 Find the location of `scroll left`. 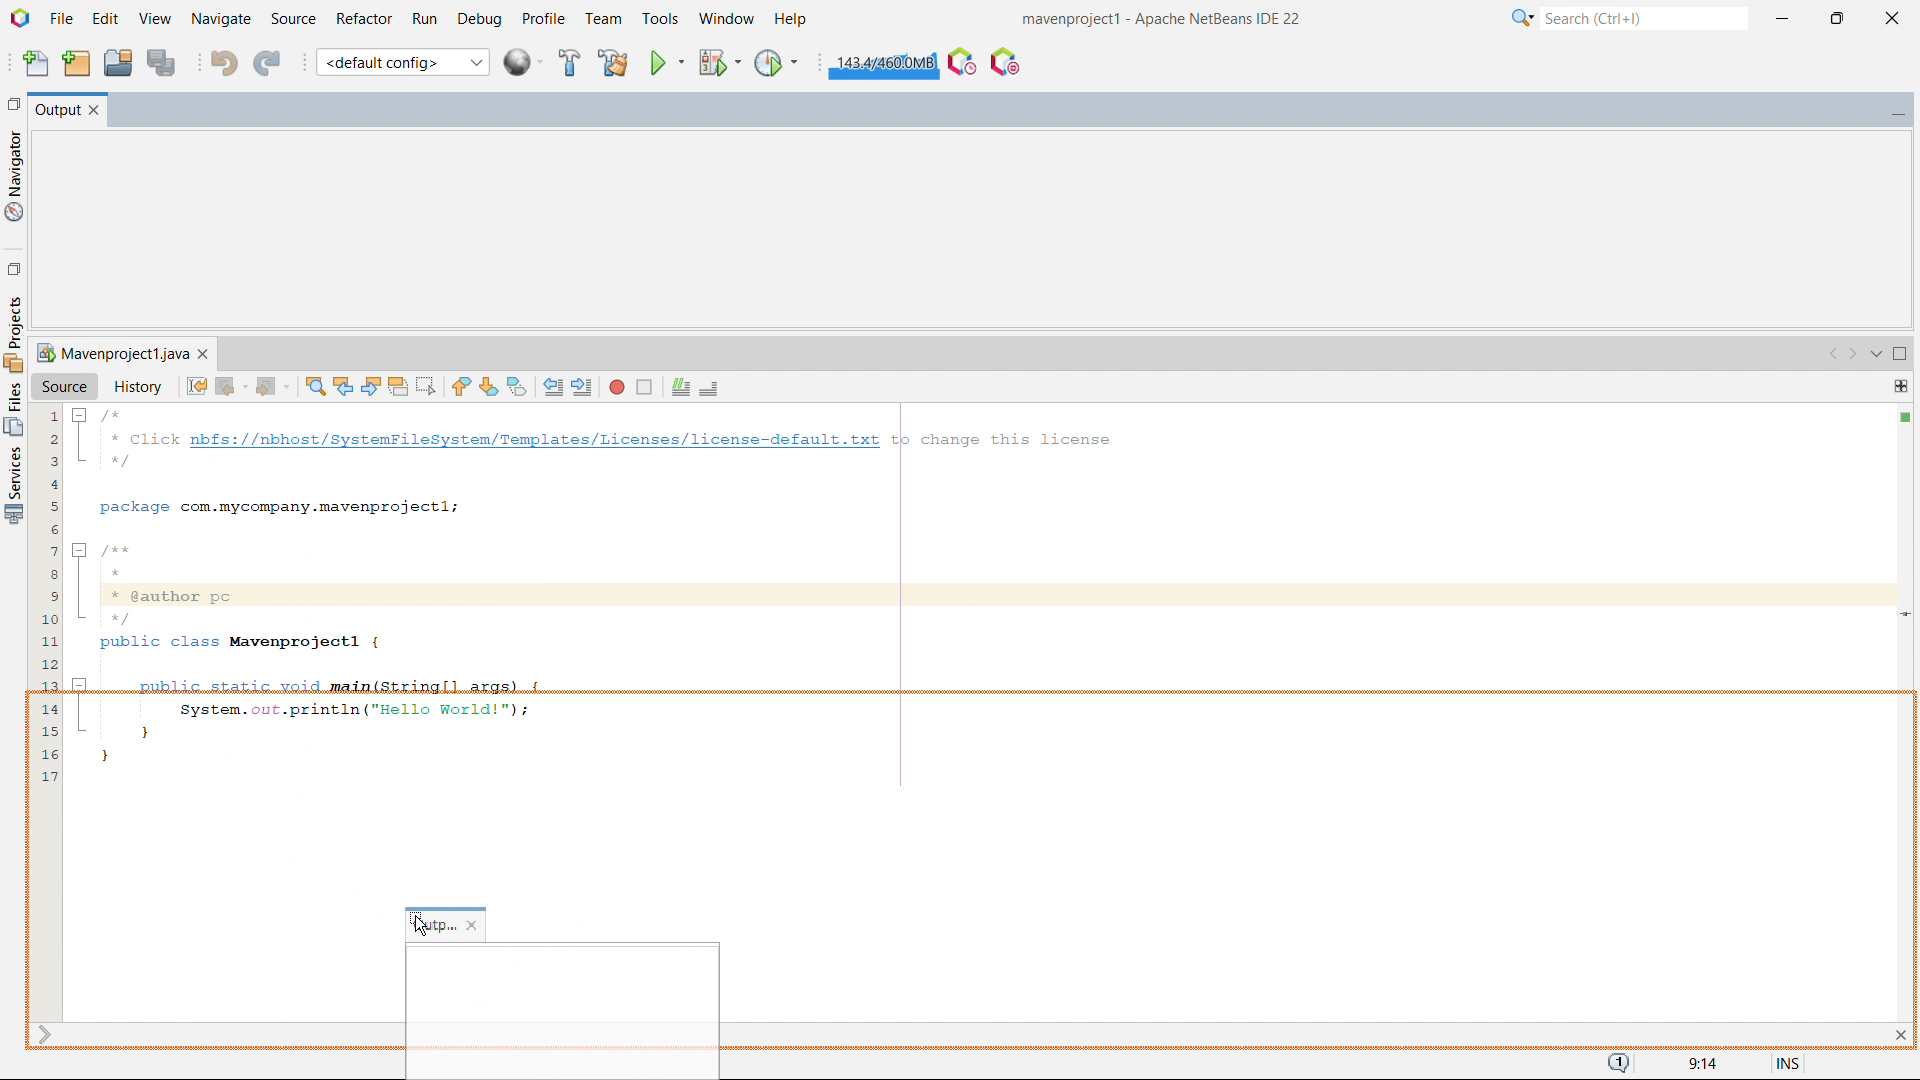

scroll left is located at coordinates (1834, 355).